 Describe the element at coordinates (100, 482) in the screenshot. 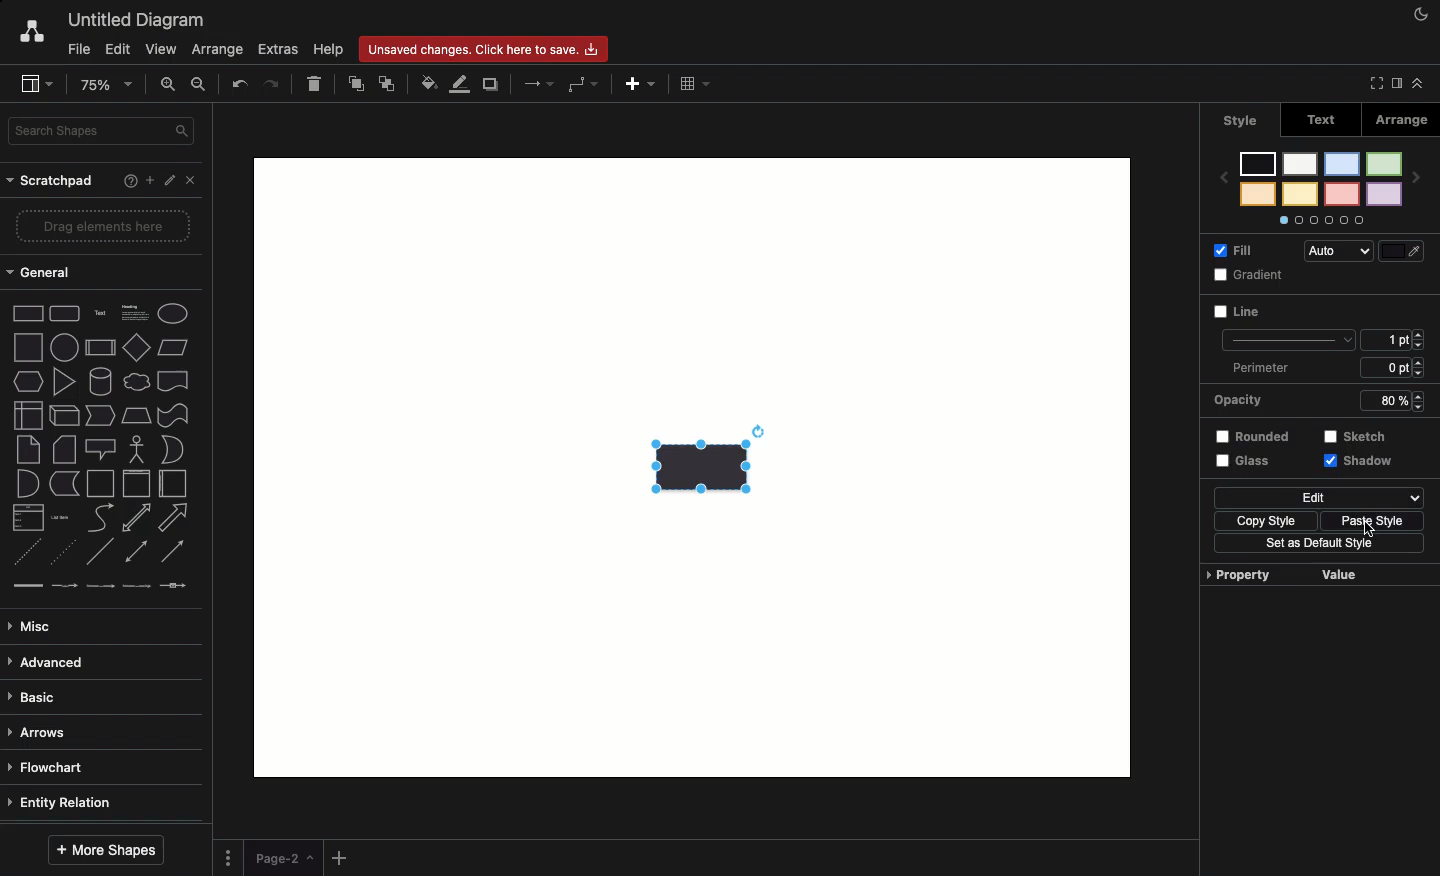

I see `container` at that location.